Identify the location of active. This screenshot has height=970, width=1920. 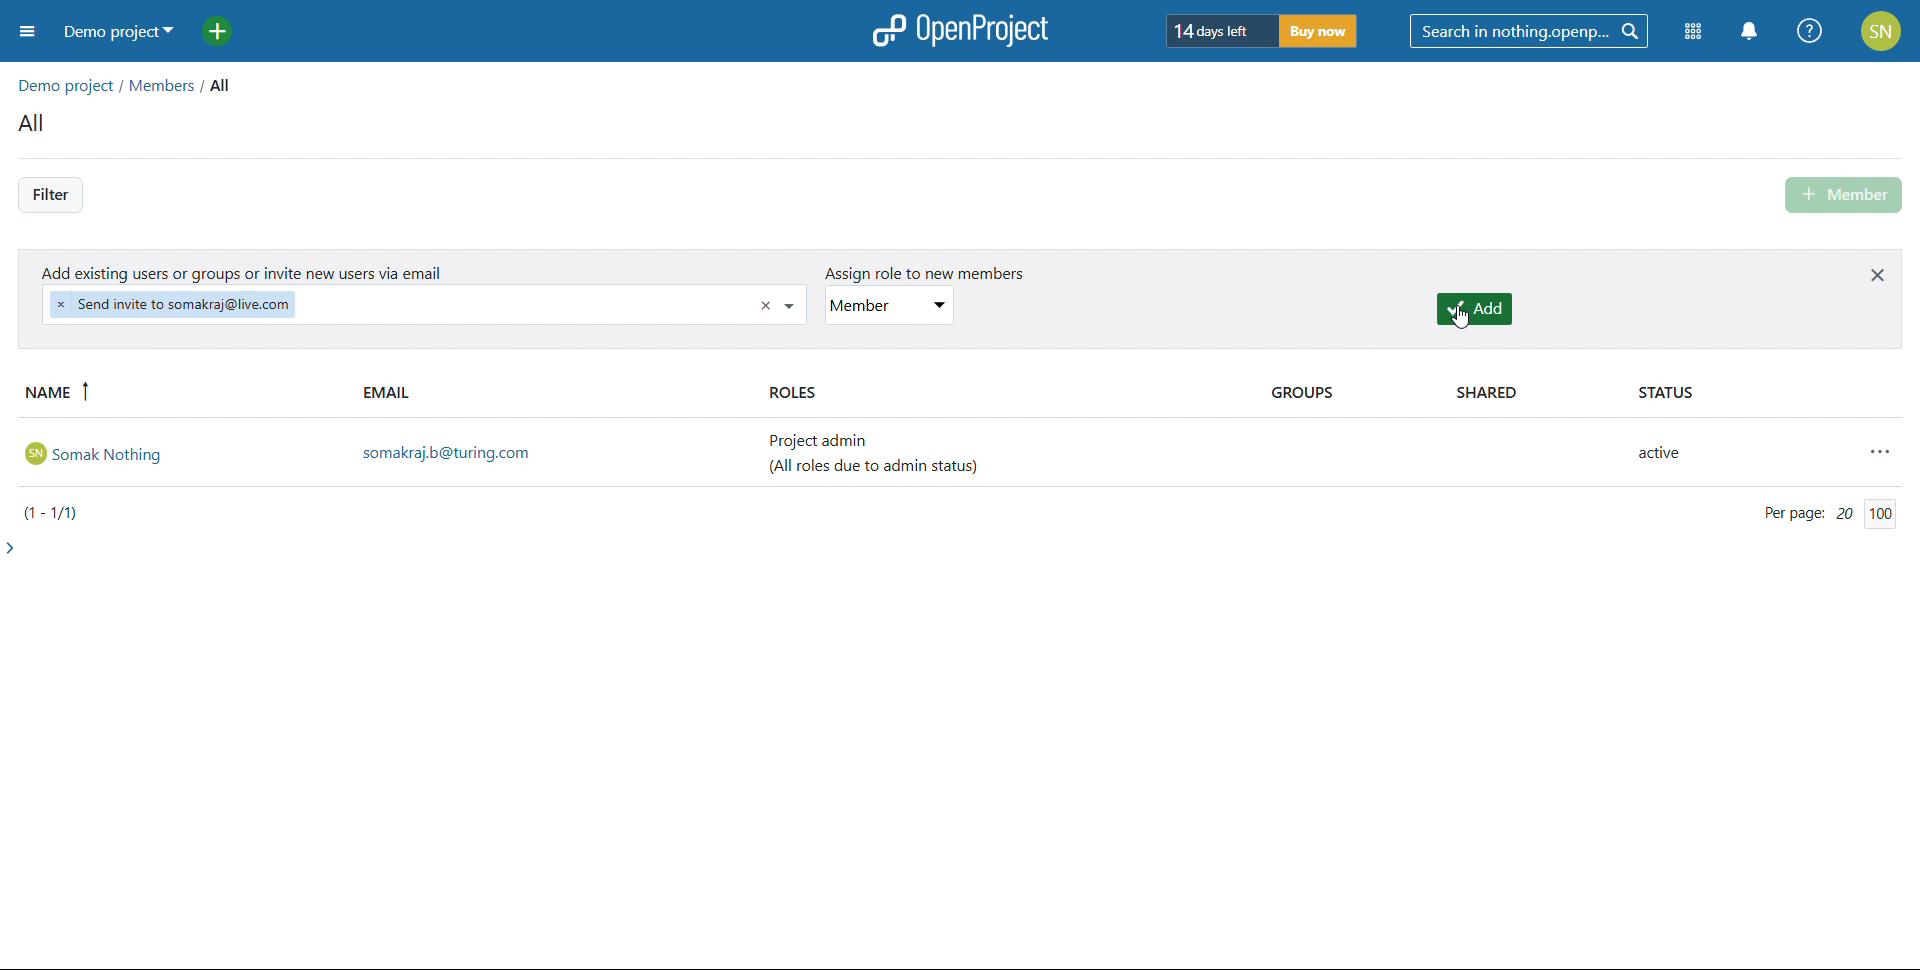
(1670, 455).